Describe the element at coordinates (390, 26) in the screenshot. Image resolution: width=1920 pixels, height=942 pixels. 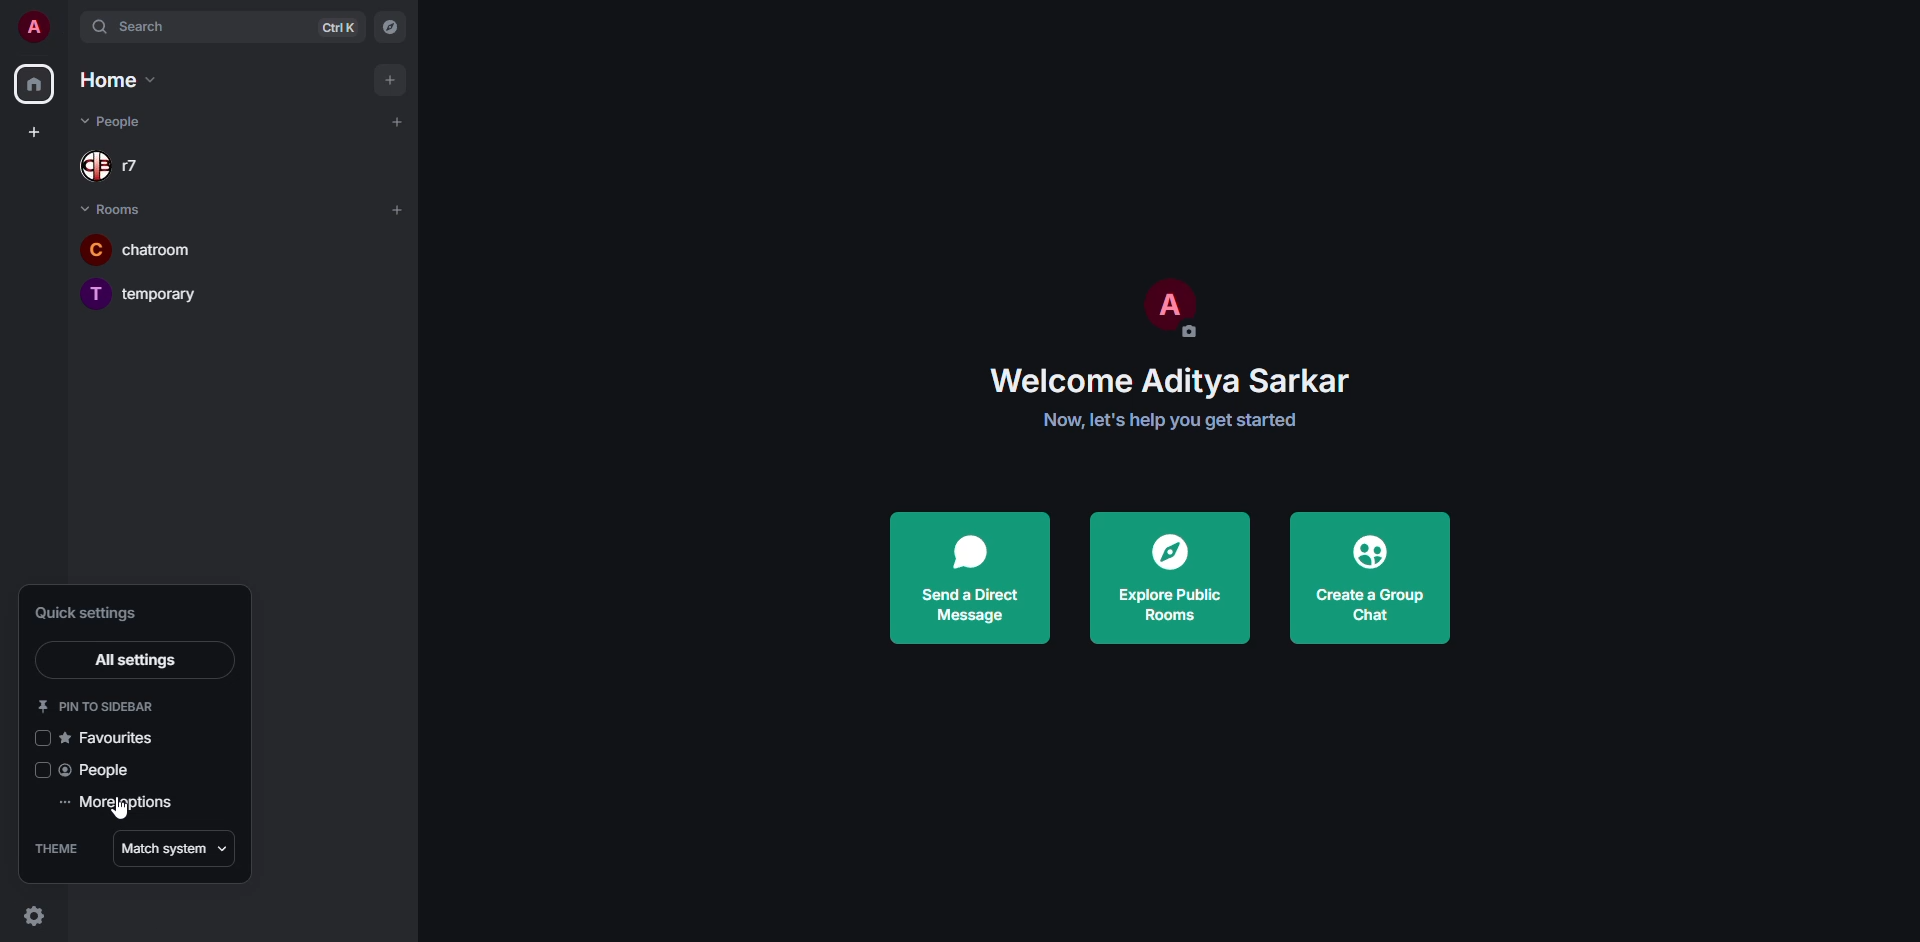
I see `navigator` at that location.